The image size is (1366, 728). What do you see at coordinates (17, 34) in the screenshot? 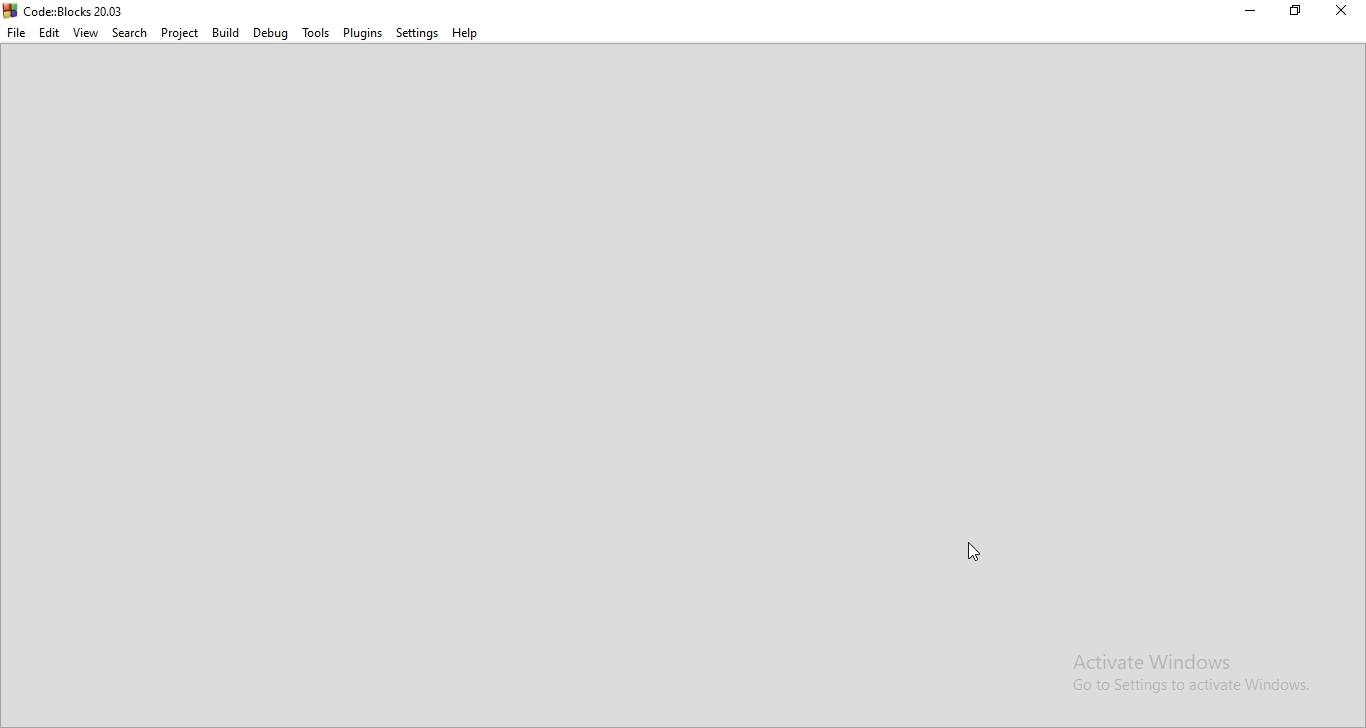
I see `File` at bounding box center [17, 34].